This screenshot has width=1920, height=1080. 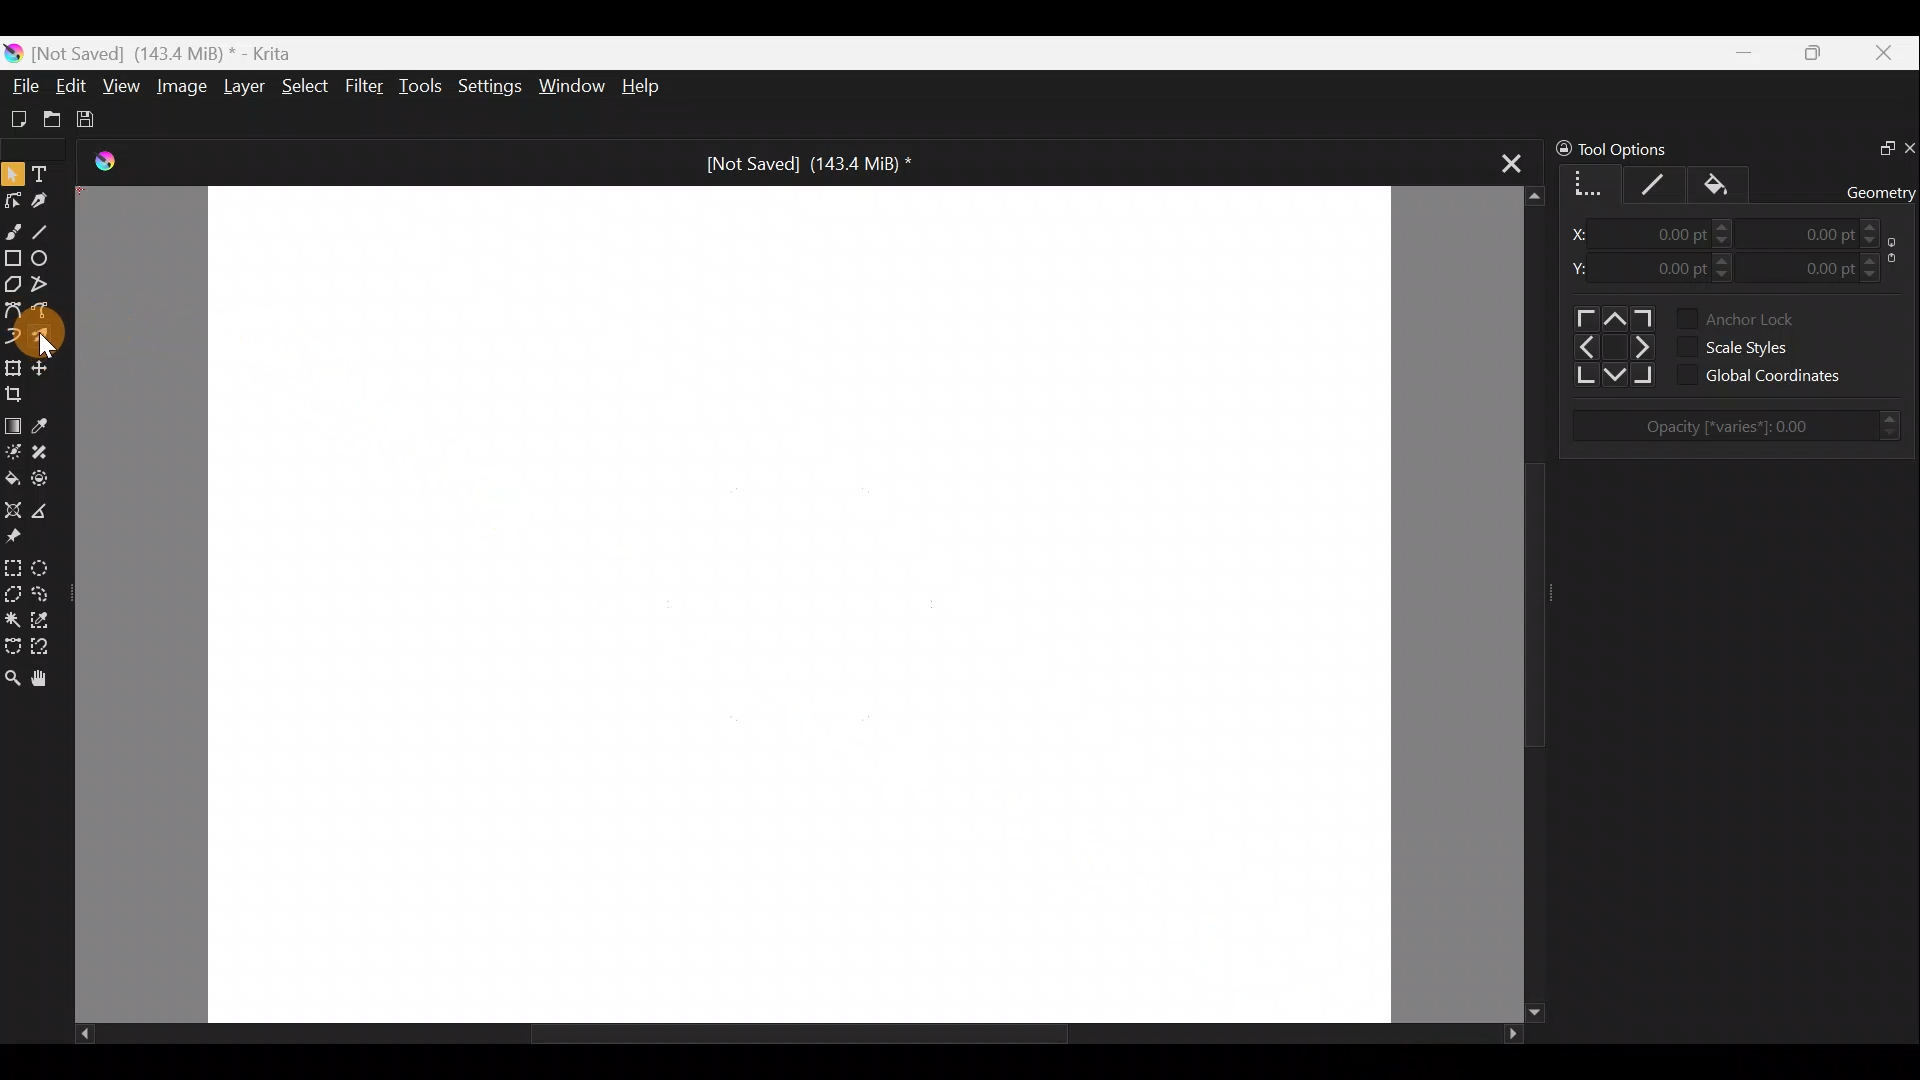 What do you see at coordinates (1888, 52) in the screenshot?
I see `Close` at bounding box center [1888, 52].